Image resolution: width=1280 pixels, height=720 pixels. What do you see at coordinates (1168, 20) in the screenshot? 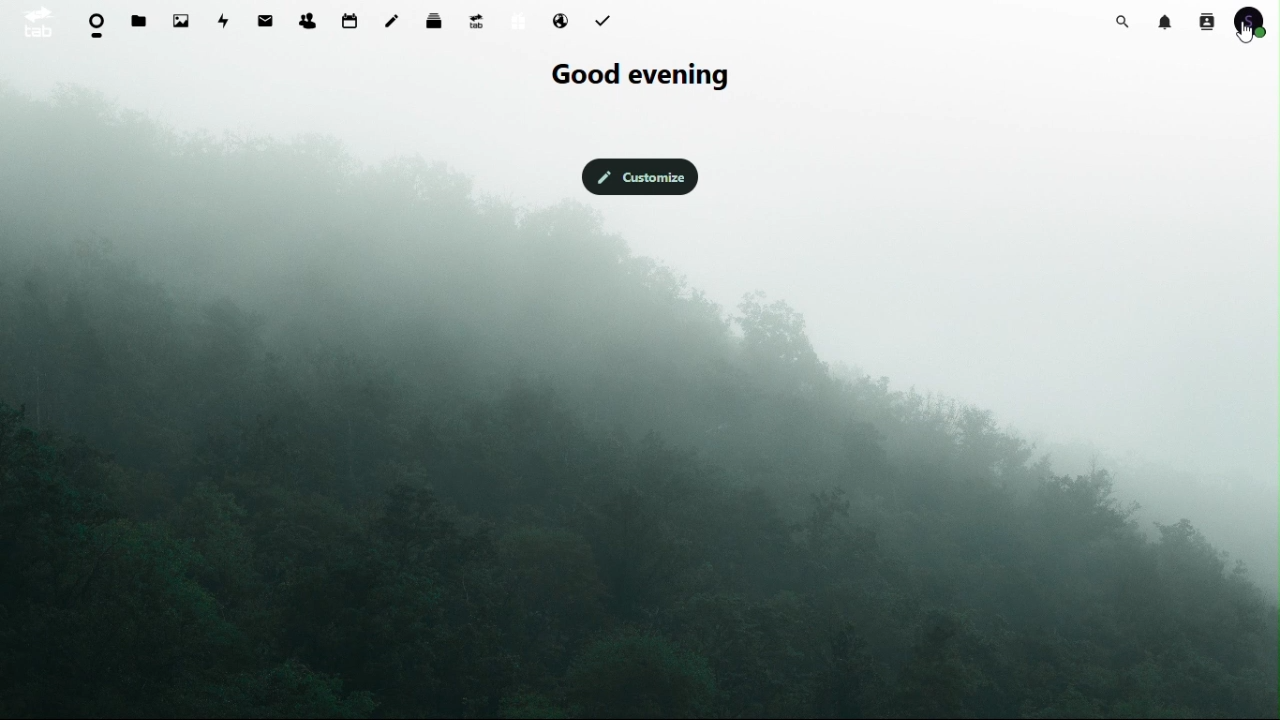
I see `Notifications` at bounding box center [1168, 20].